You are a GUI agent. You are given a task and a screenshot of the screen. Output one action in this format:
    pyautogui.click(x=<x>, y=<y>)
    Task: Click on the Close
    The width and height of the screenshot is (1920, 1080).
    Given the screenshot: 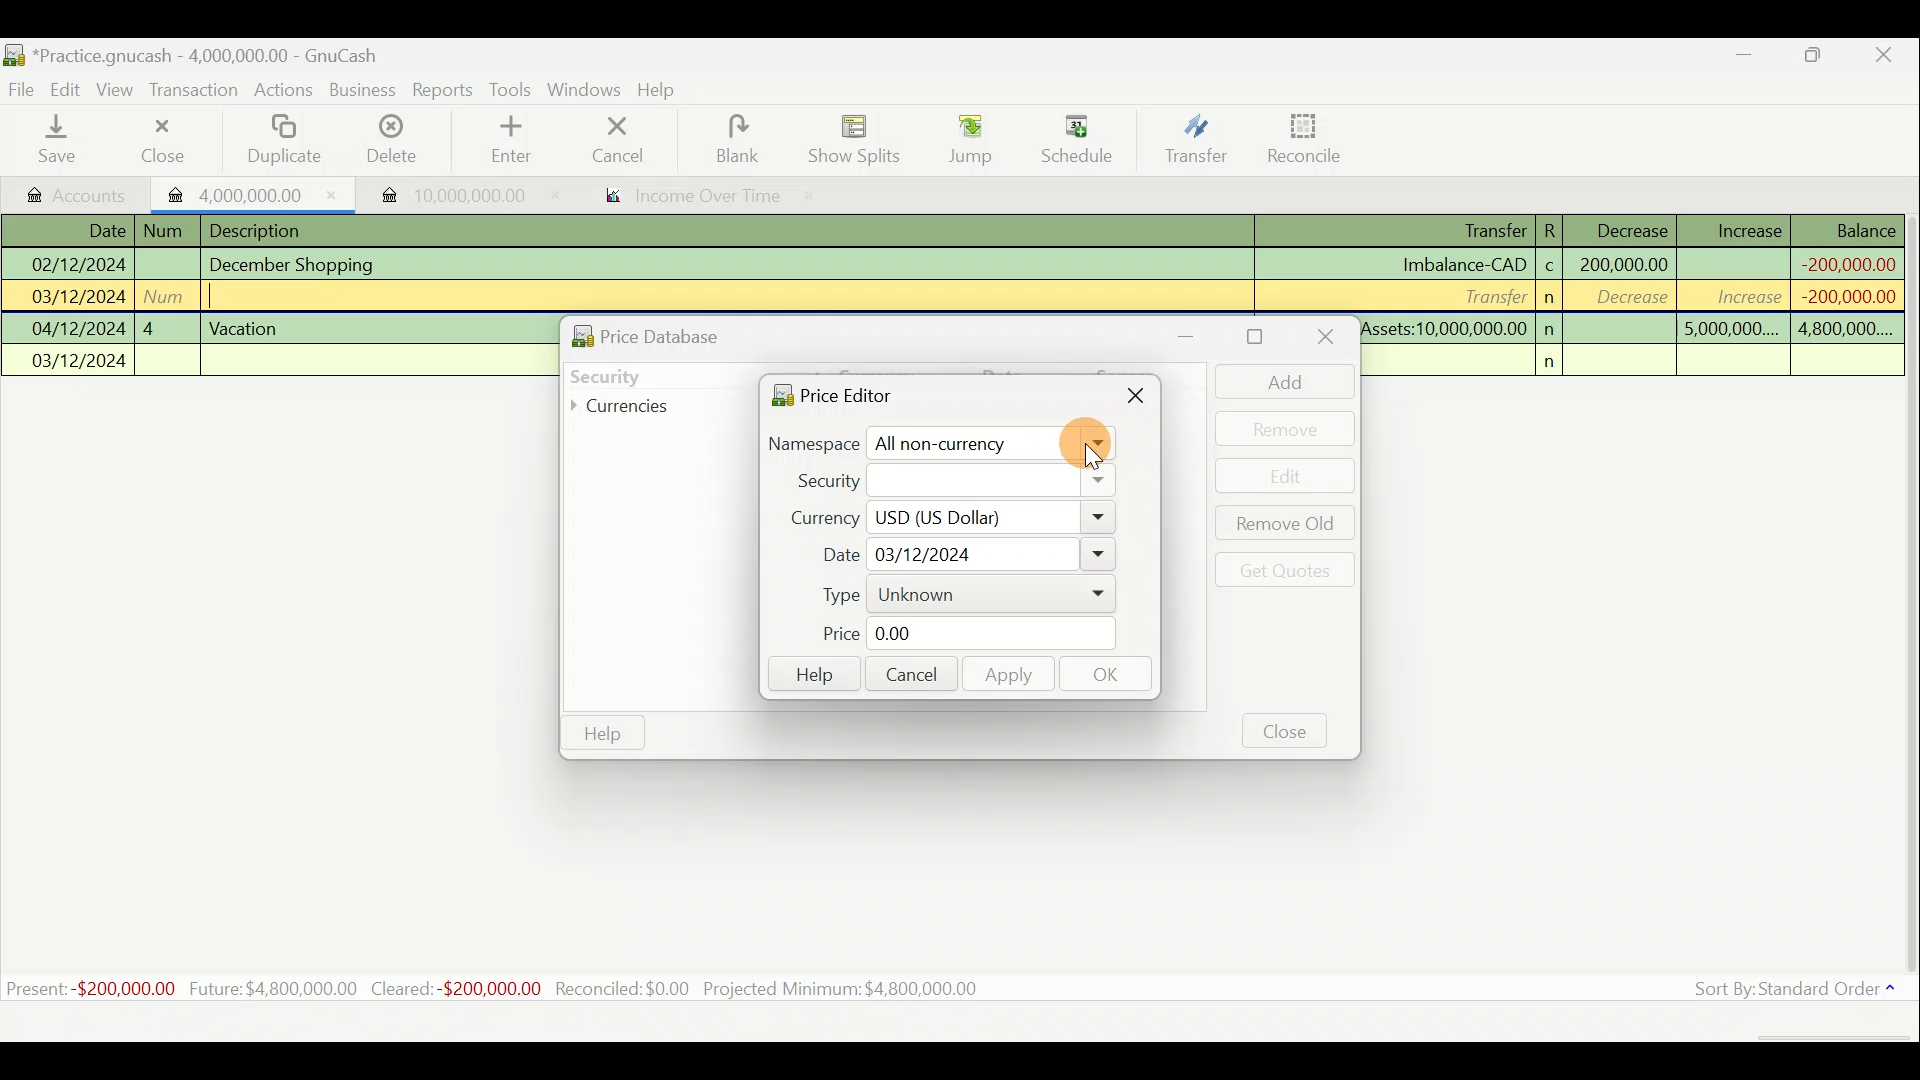 What is the action you would take?
    pyautogui.click(x=1138, y=400)
    